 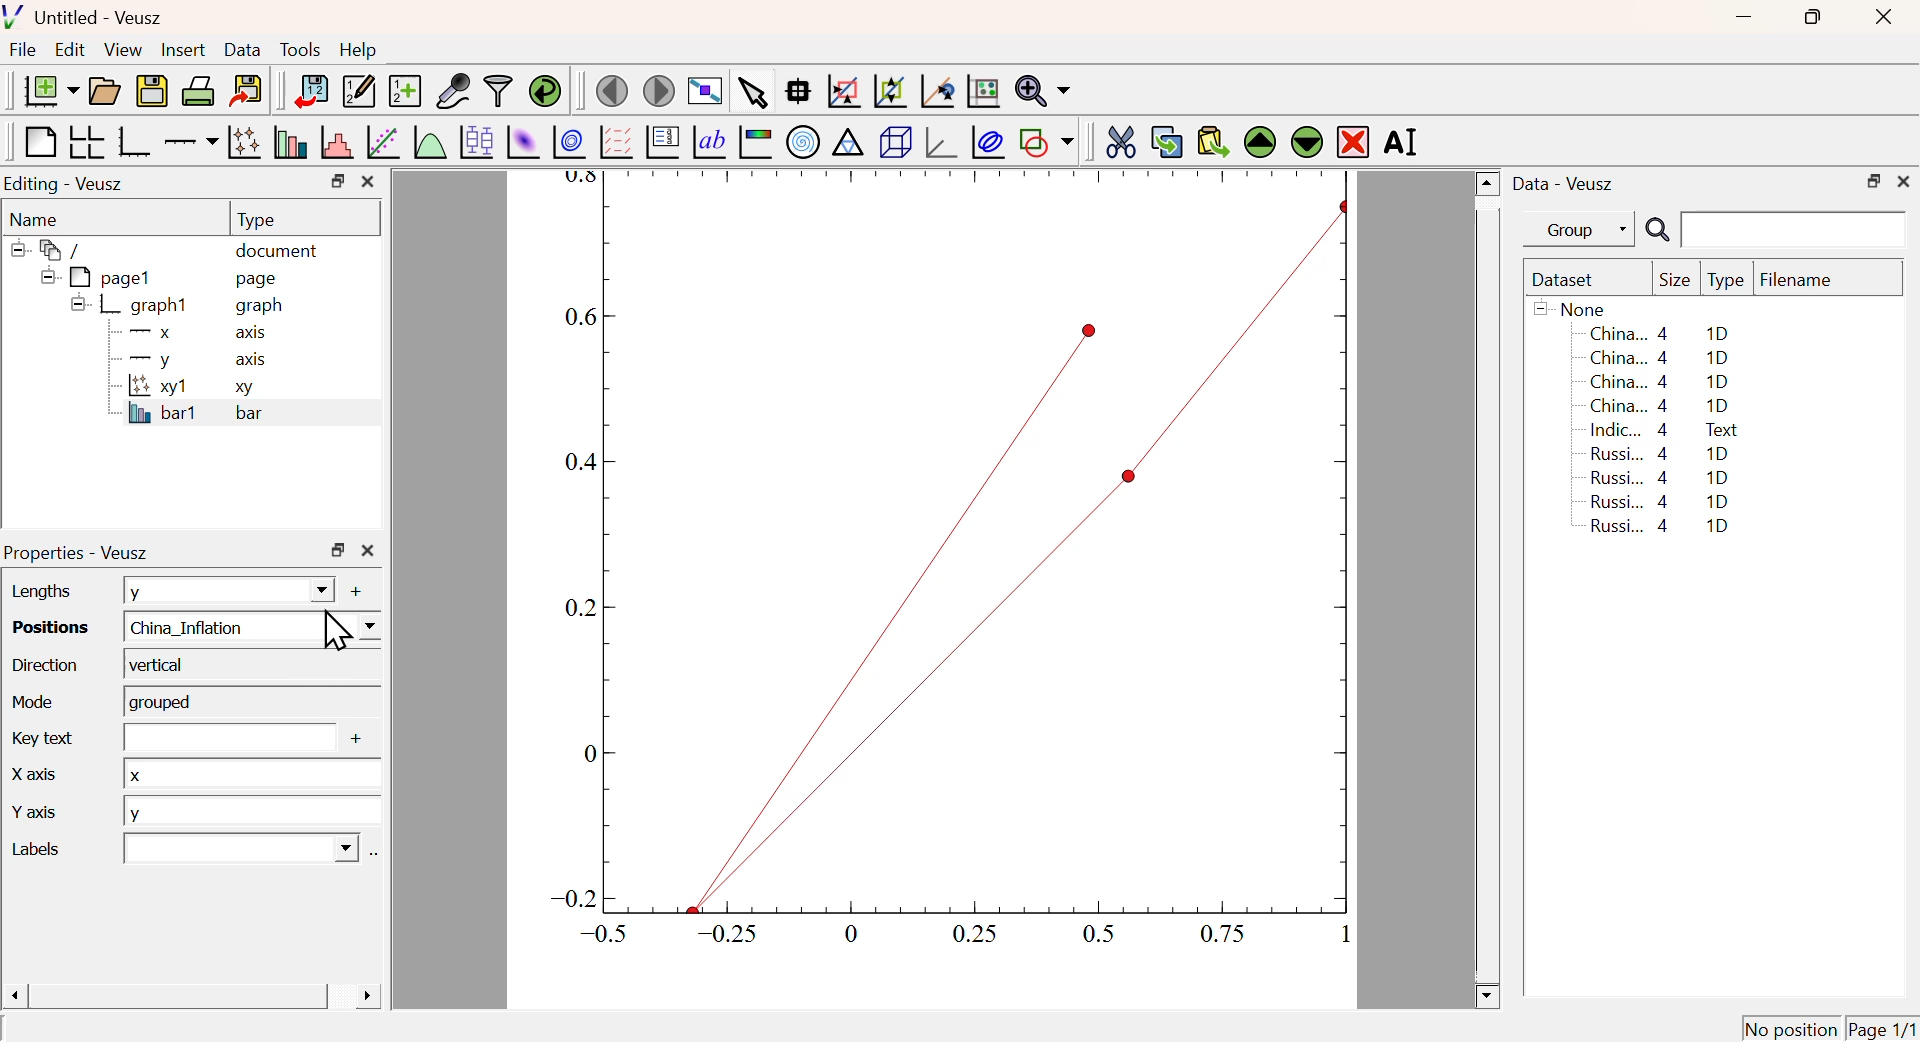 What do you see at coordinates (338, 550) in the screenshot?
I see `Restore Down` at bounding box center [338, 550].